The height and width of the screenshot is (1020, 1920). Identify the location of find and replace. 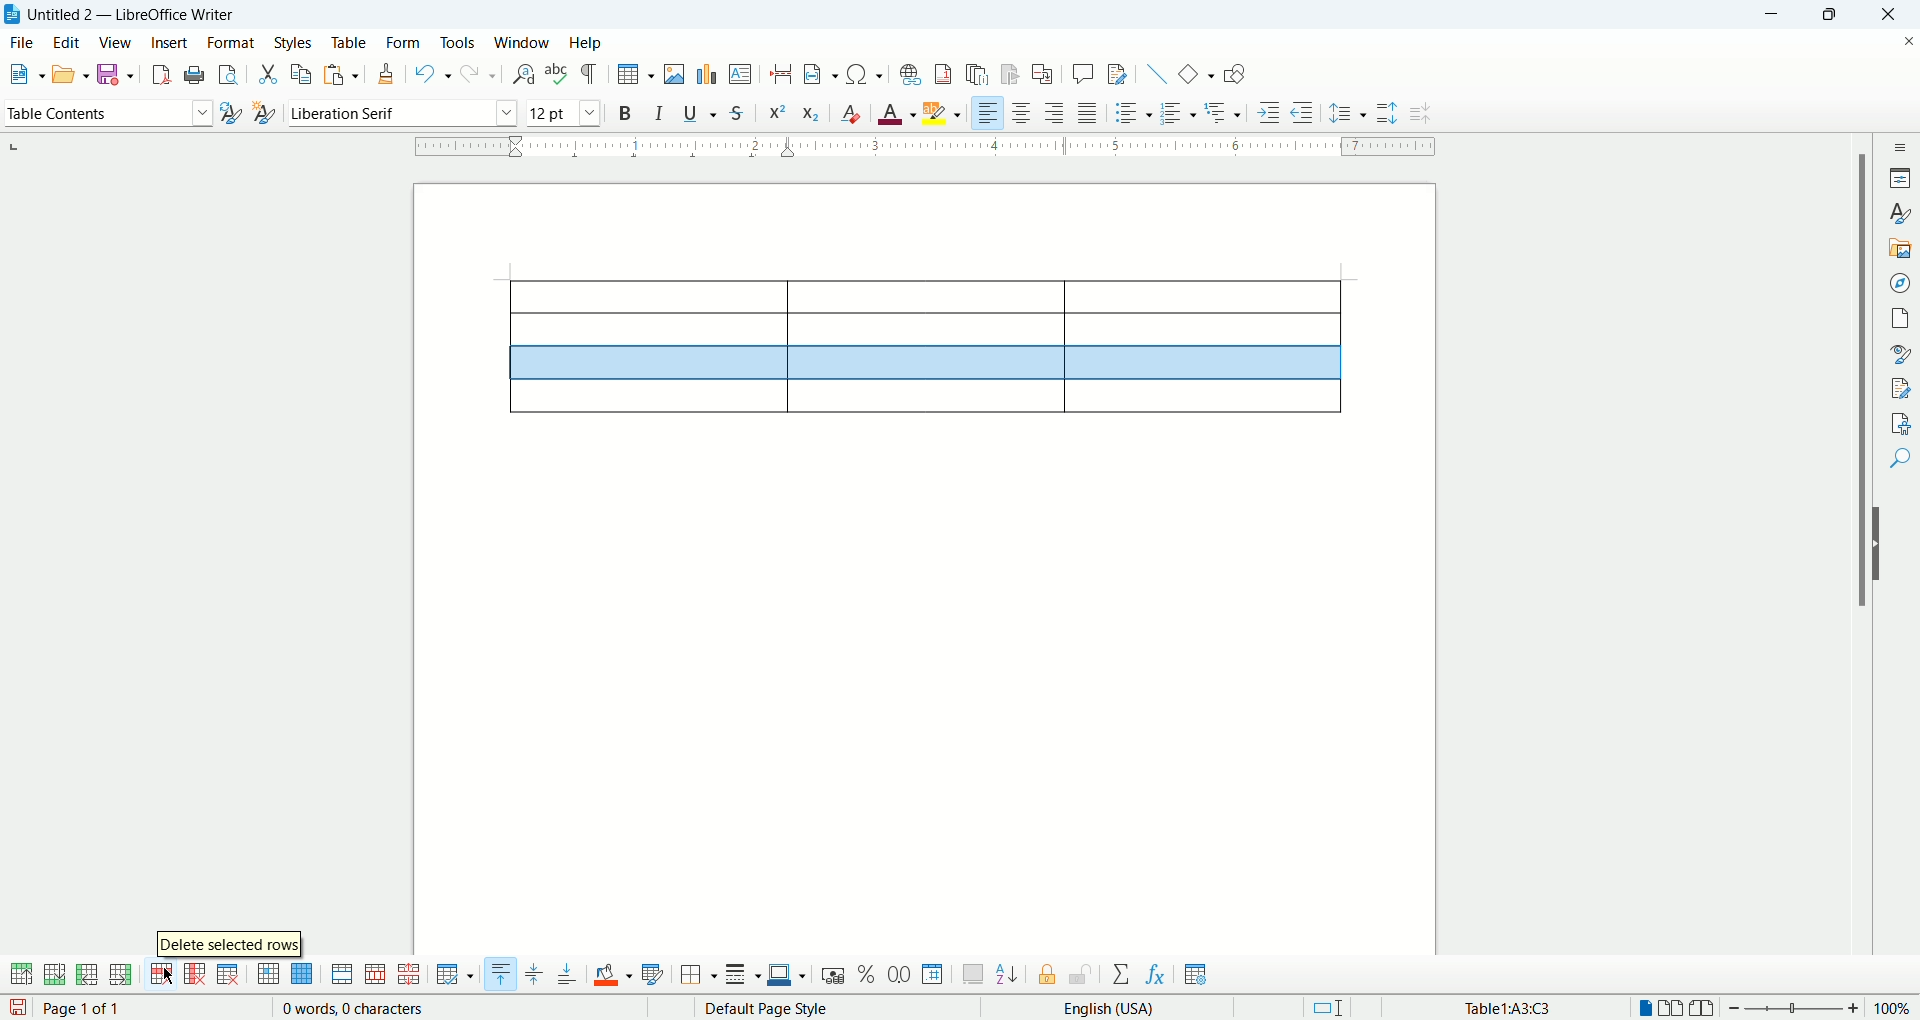
(524, 74).